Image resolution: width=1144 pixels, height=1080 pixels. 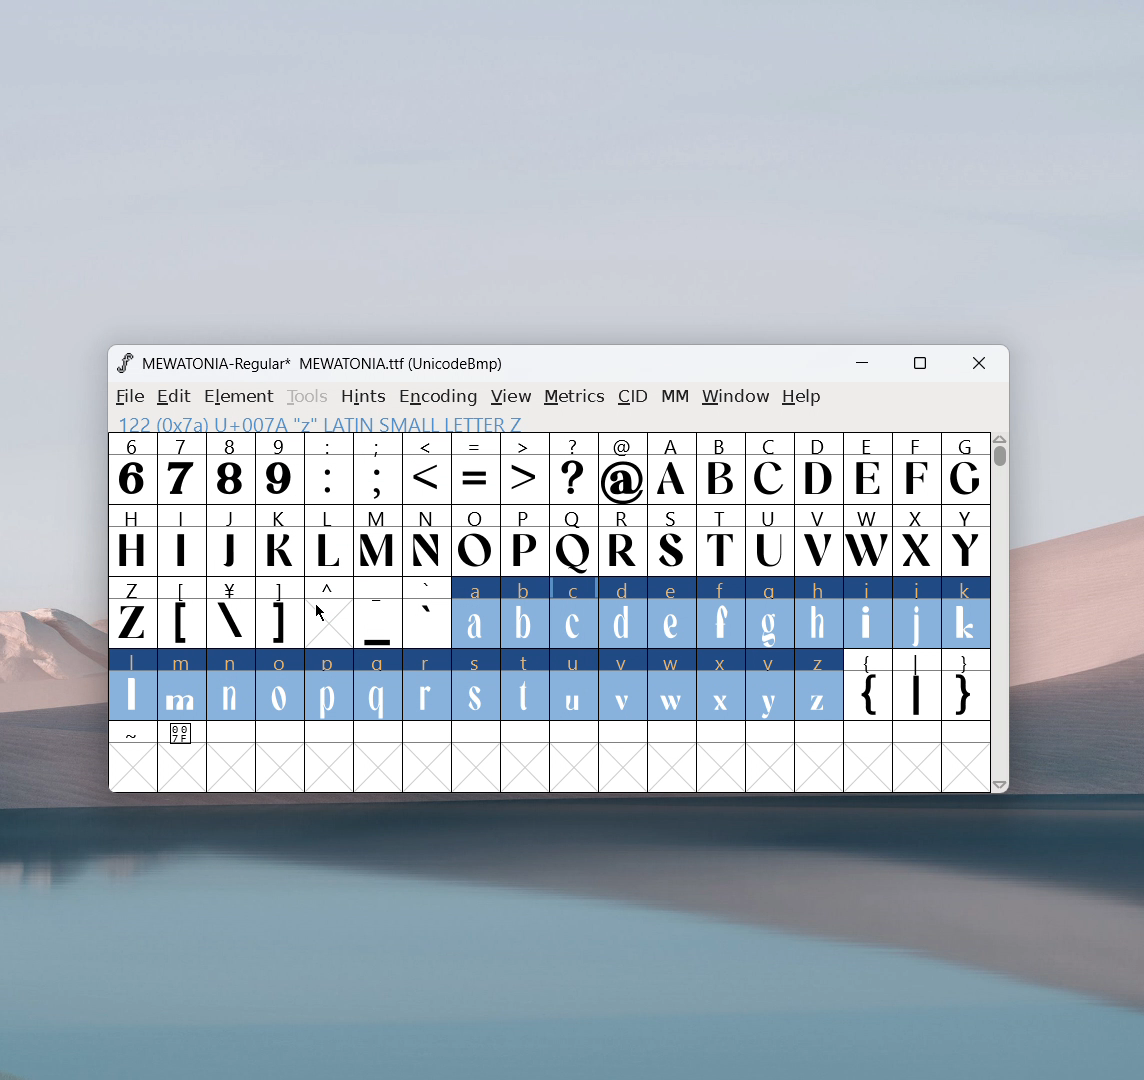 I want to click on V, so click(x=817, y=539).